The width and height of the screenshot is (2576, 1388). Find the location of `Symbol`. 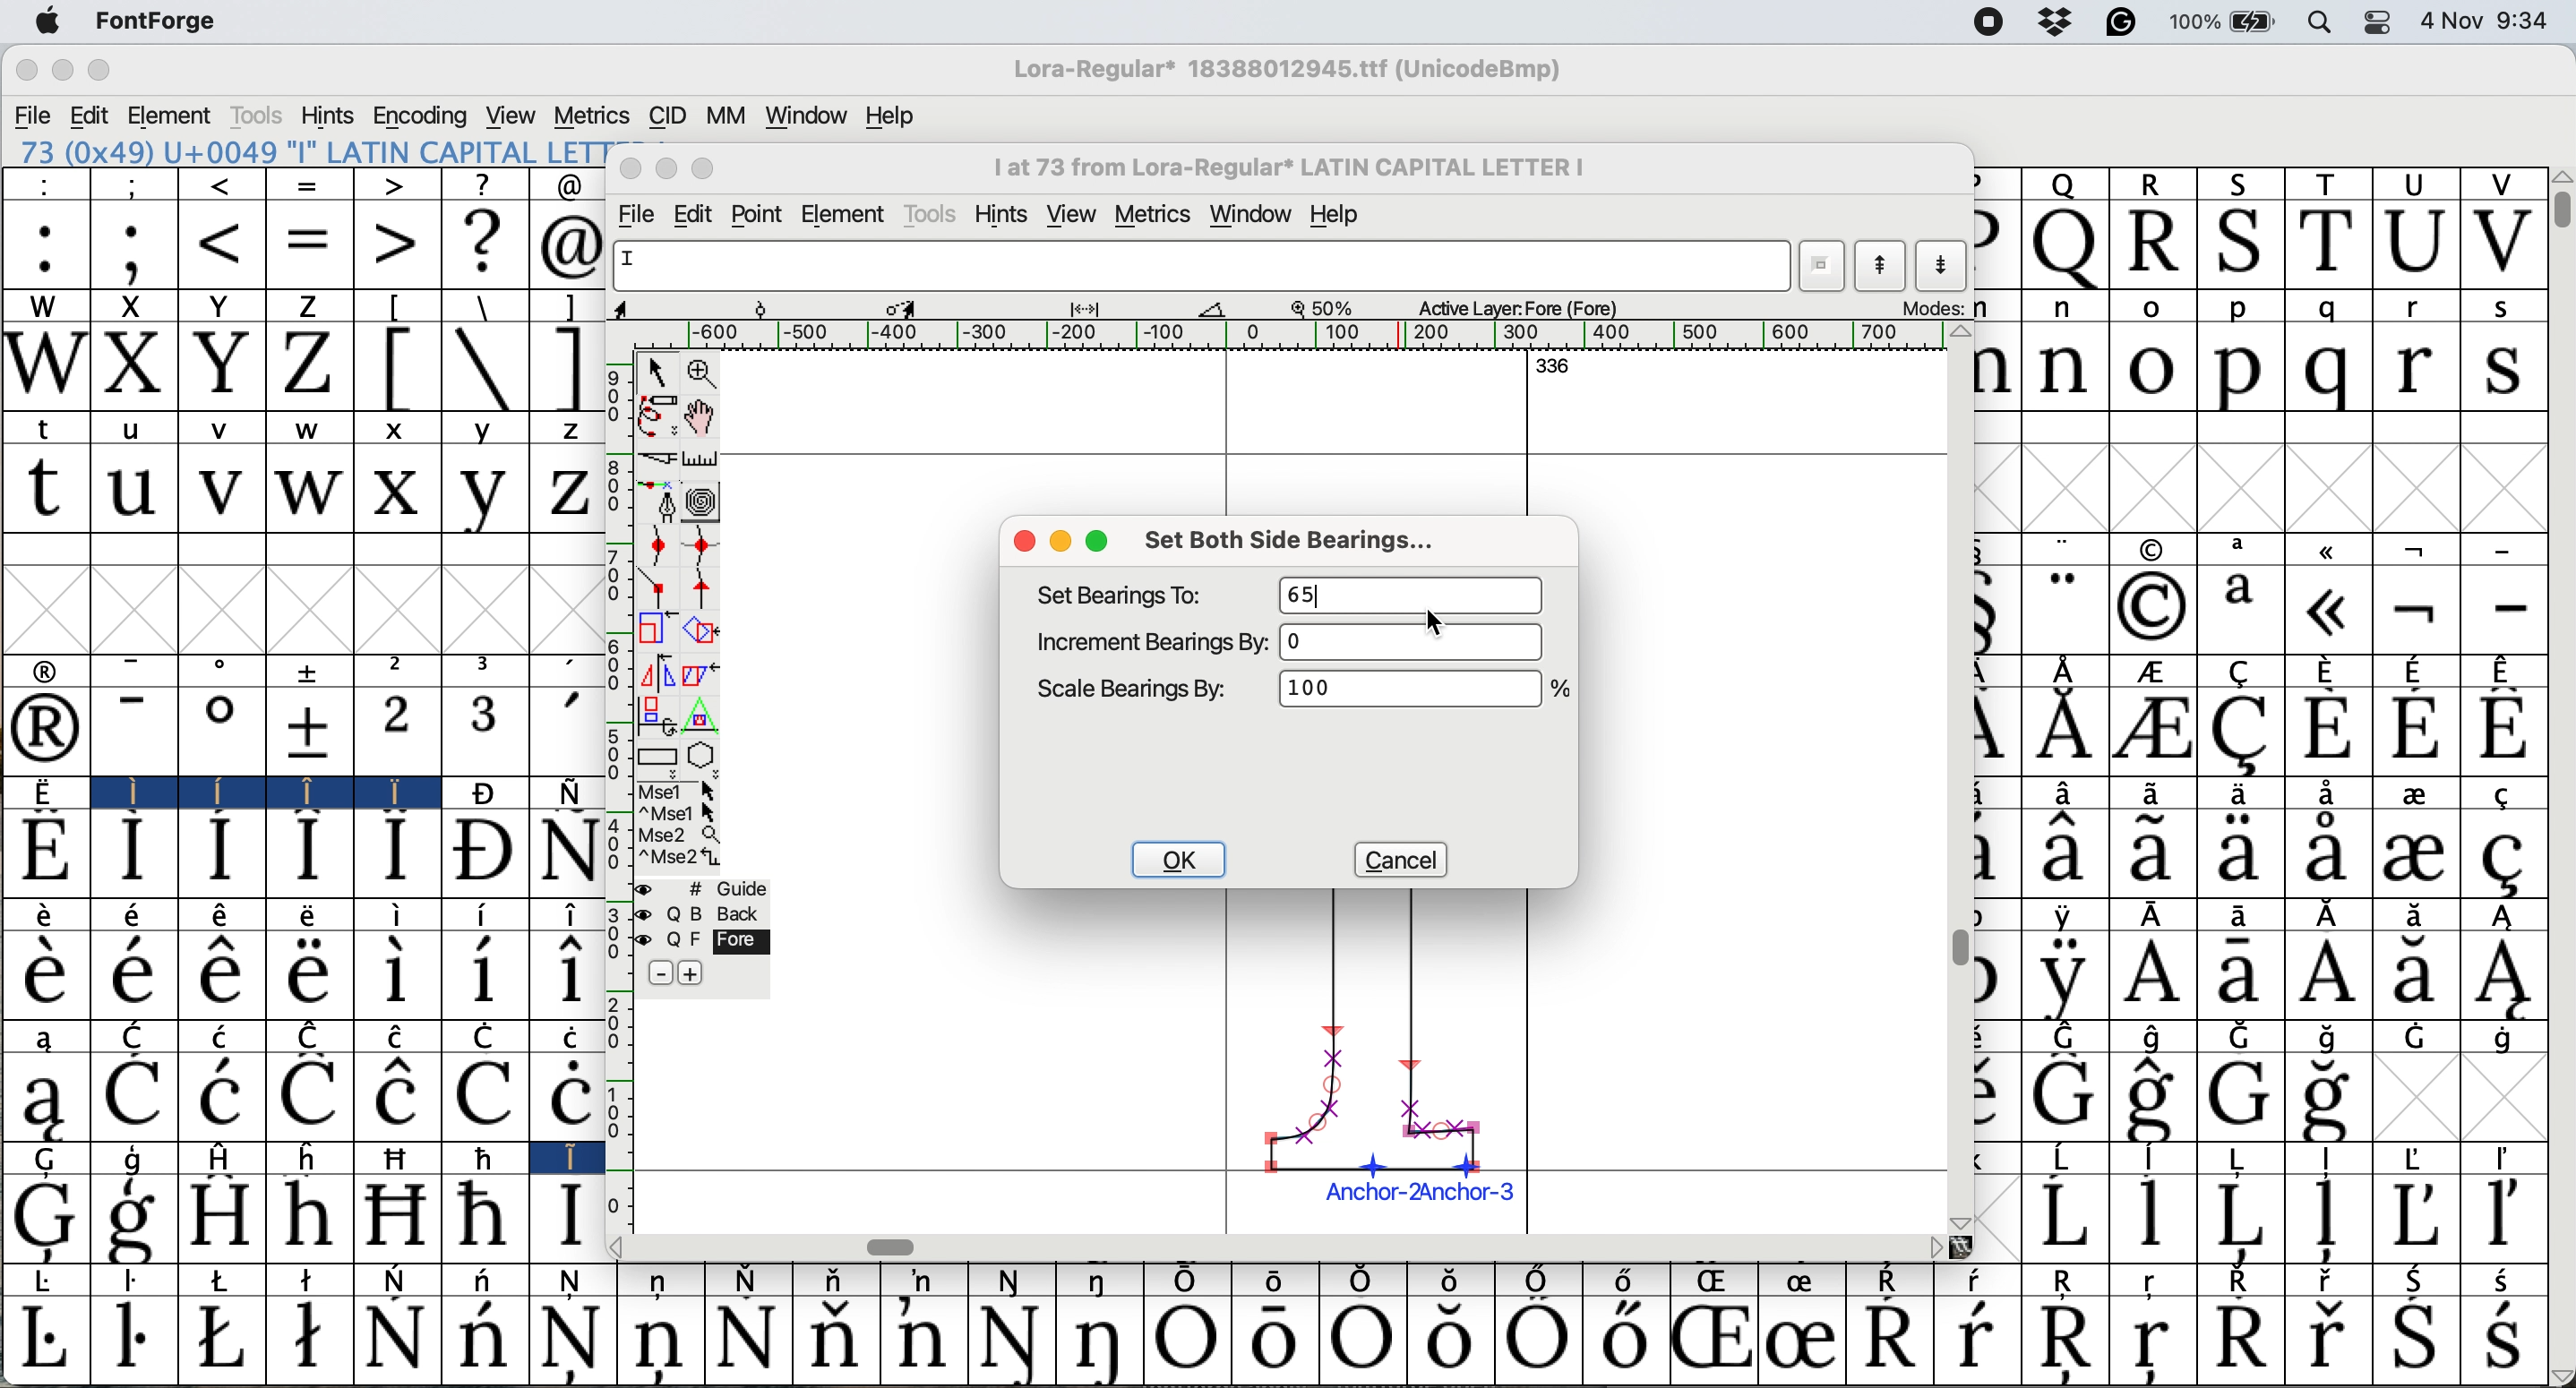

Symbol is located at coordinates (221, 1215).